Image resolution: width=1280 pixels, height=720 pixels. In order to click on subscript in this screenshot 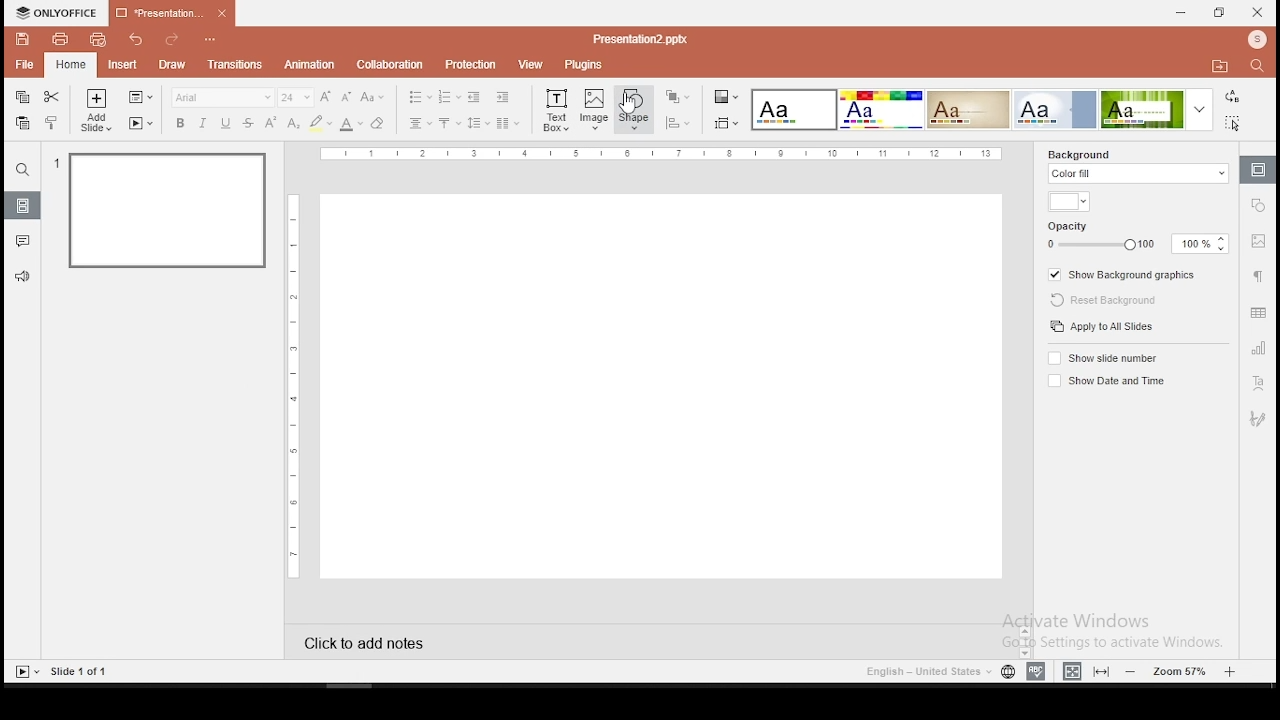, I will do `click(293, 123)`.